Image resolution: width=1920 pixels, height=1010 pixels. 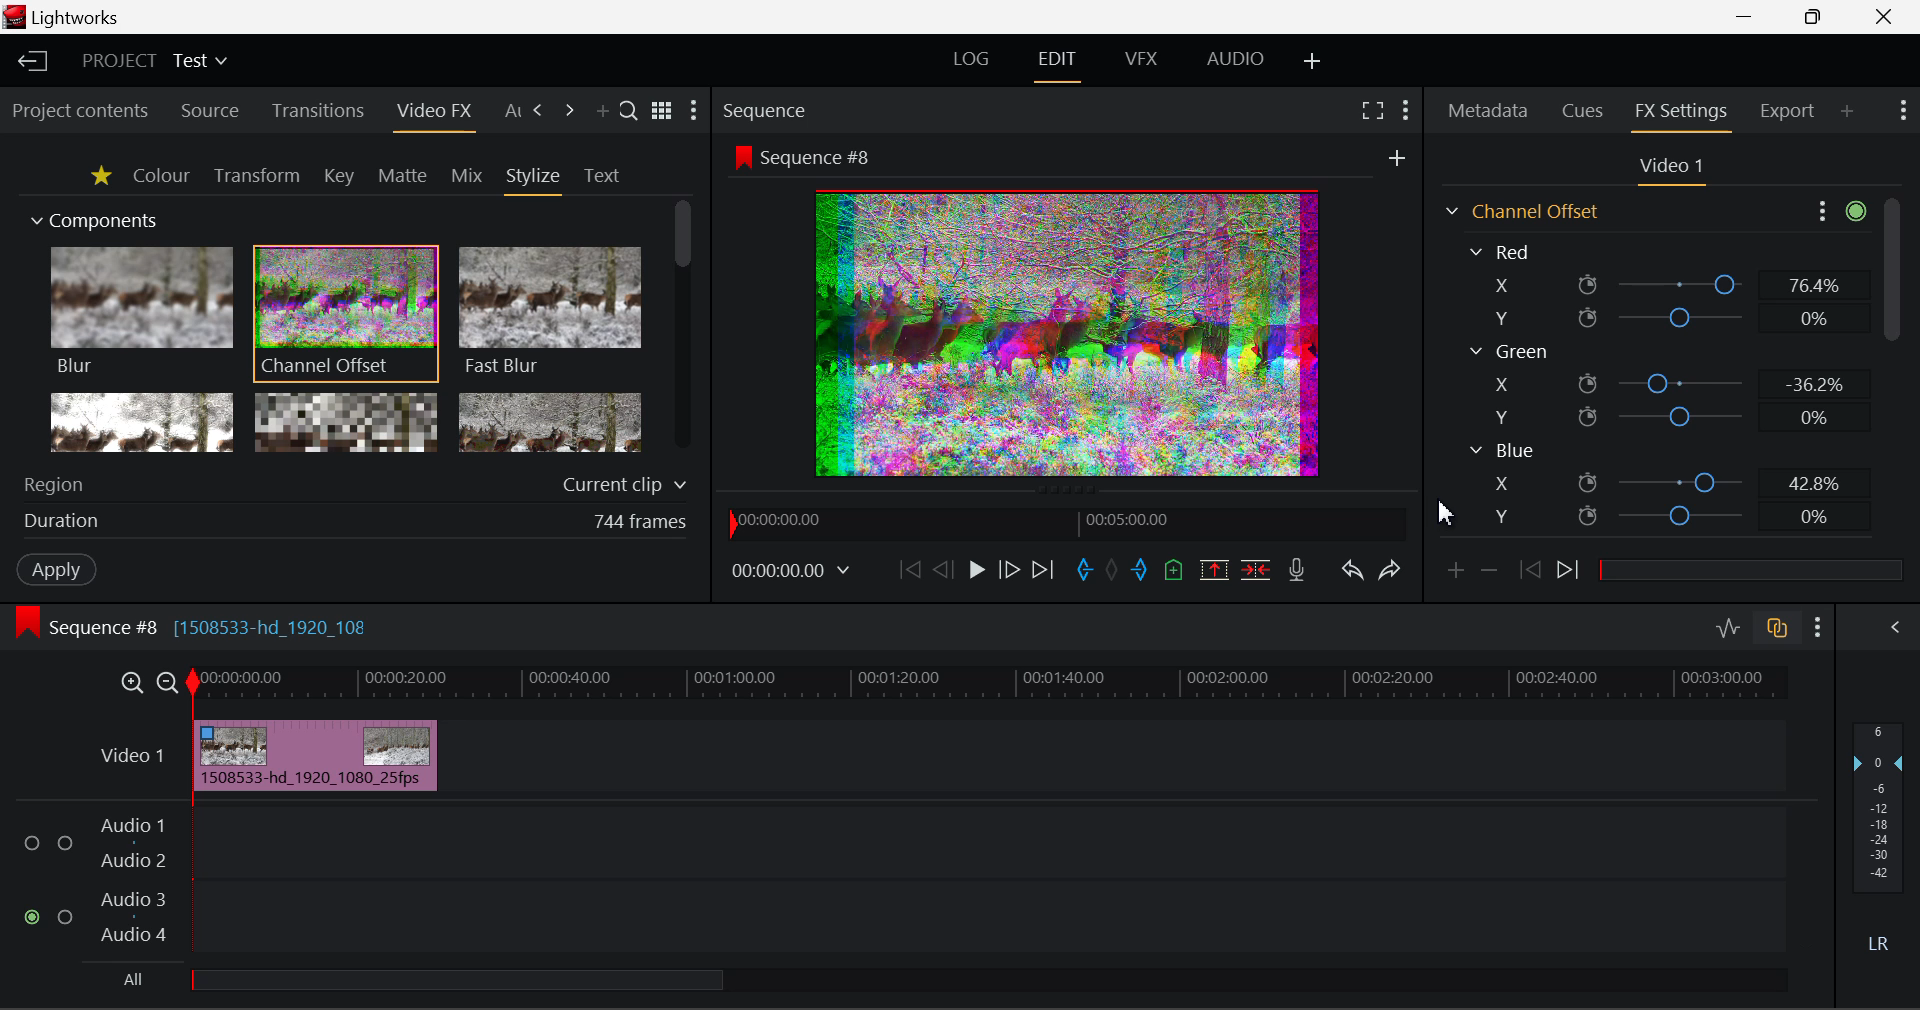 I want to click on Text, so click(x=601, y=176).